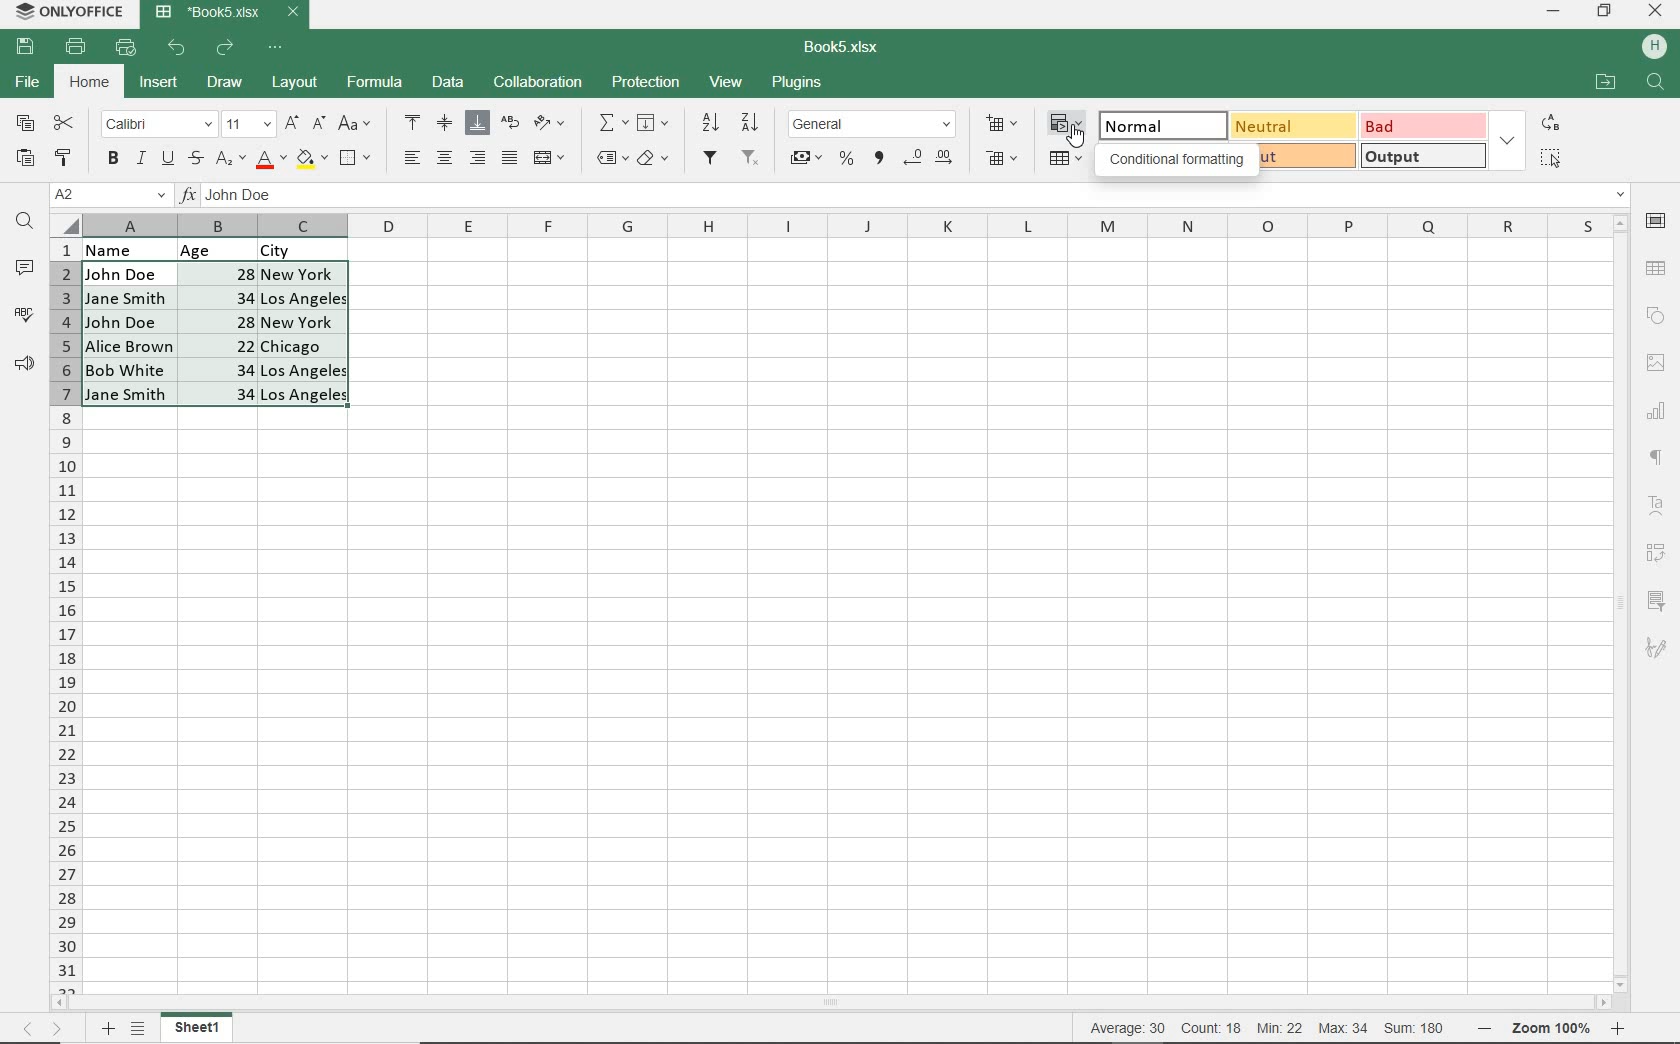 Image resolution: width=1680 pixels, height=1044 pixels. What do you see at coordinates (712, 123) in the screenshot?
I see `SORTASCENDING` at bounding box center [712, 123].